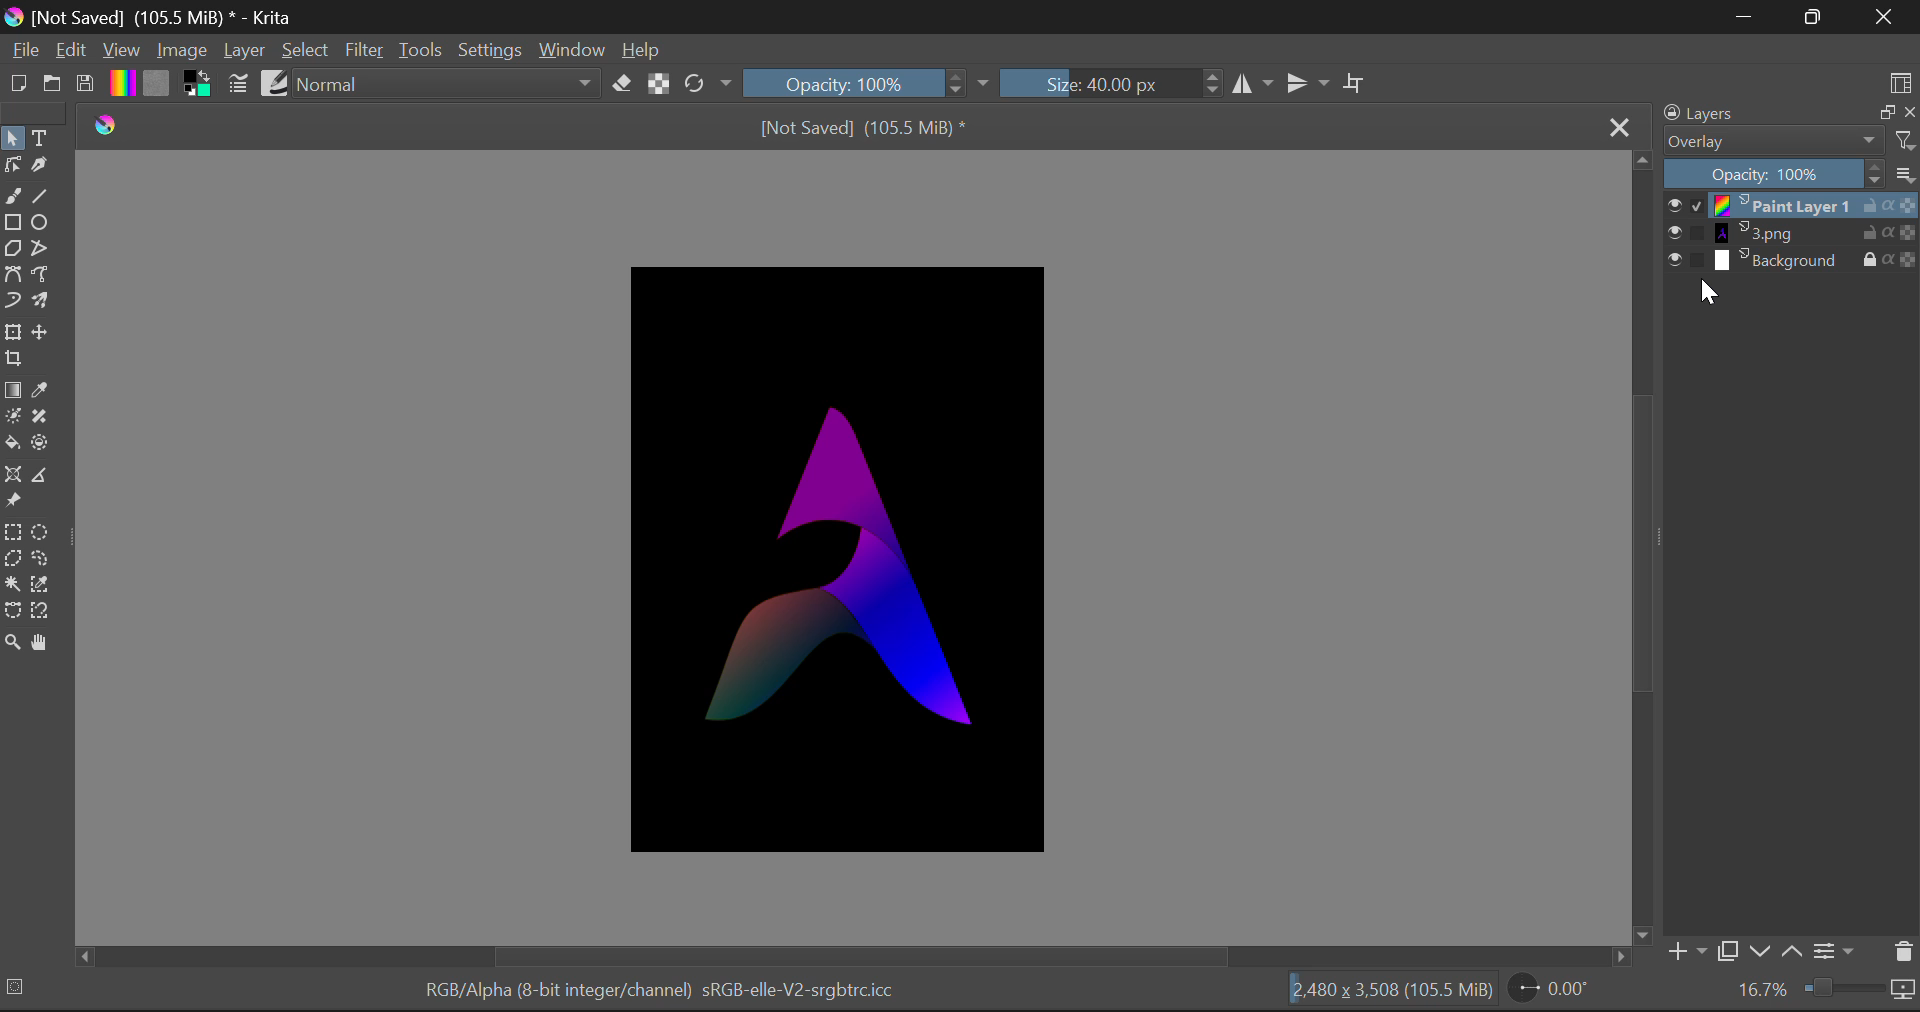 This screenshot has height=1012, width=1920. I want to click on Transparency , so click(1908, 232).